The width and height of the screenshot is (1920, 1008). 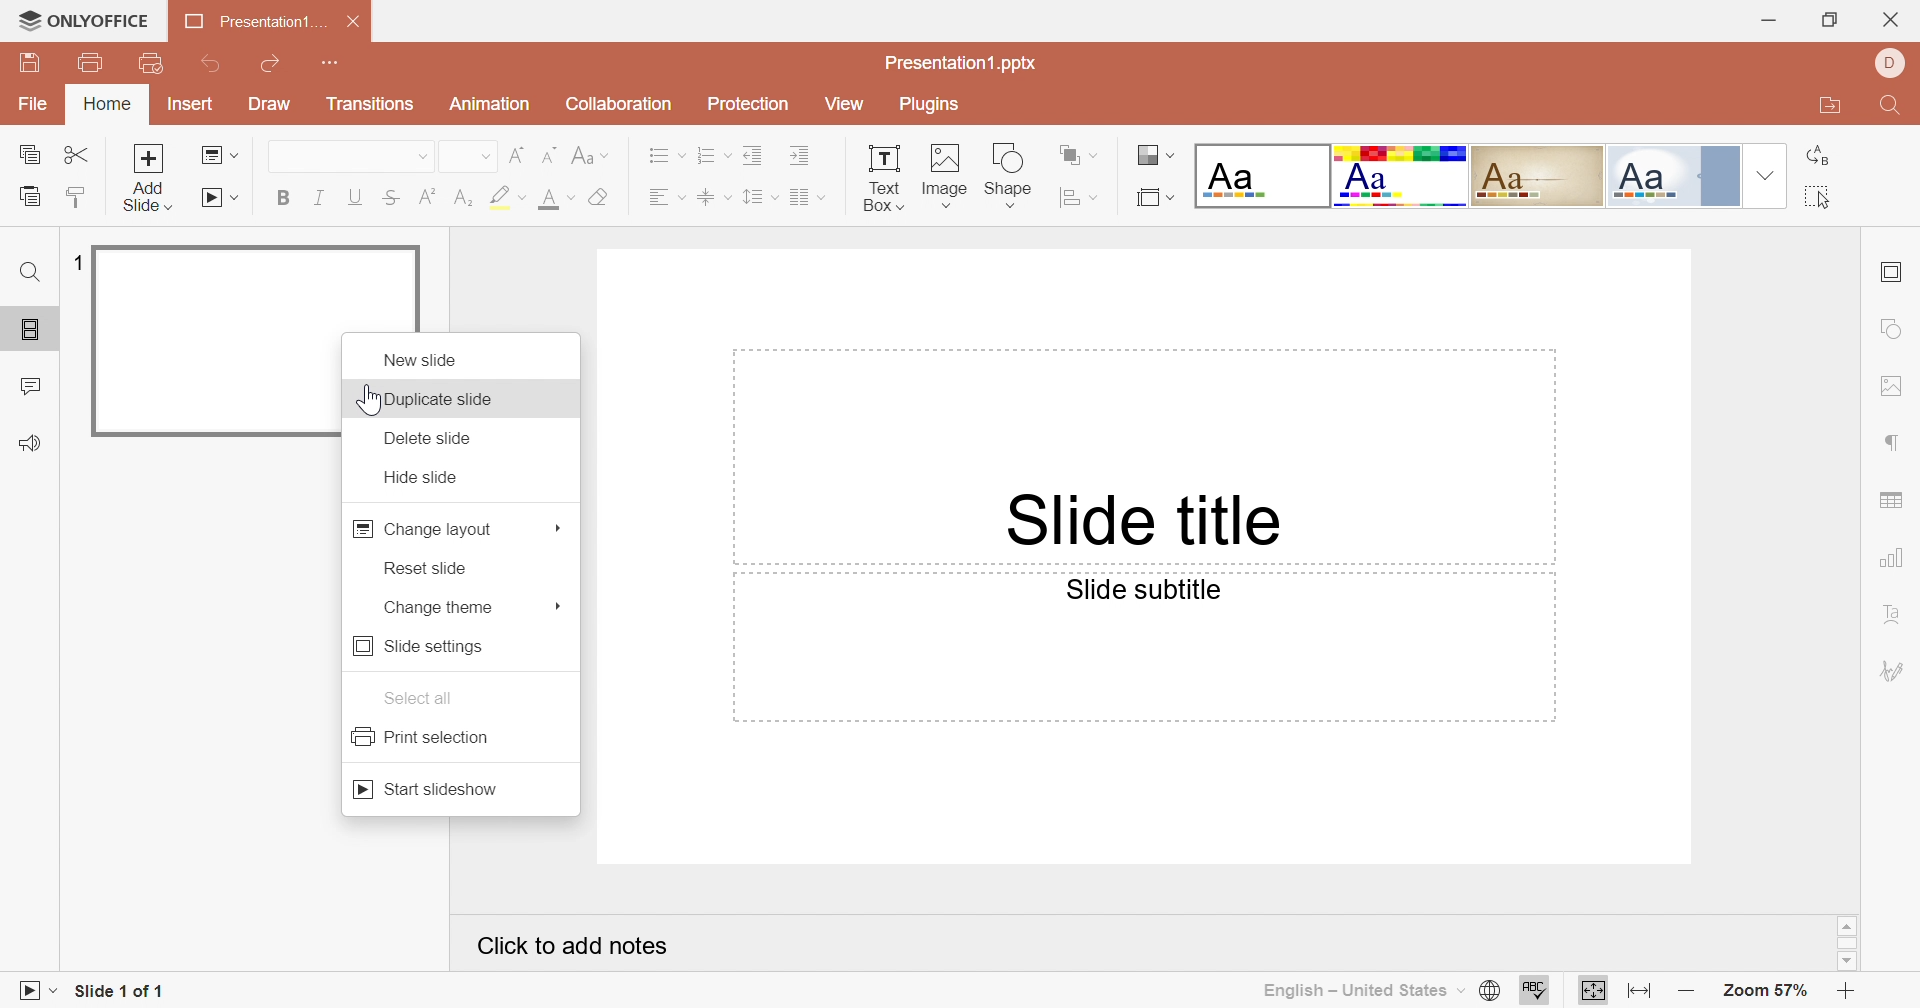 I want to click on Drop Down, so click(x=55, y=986).